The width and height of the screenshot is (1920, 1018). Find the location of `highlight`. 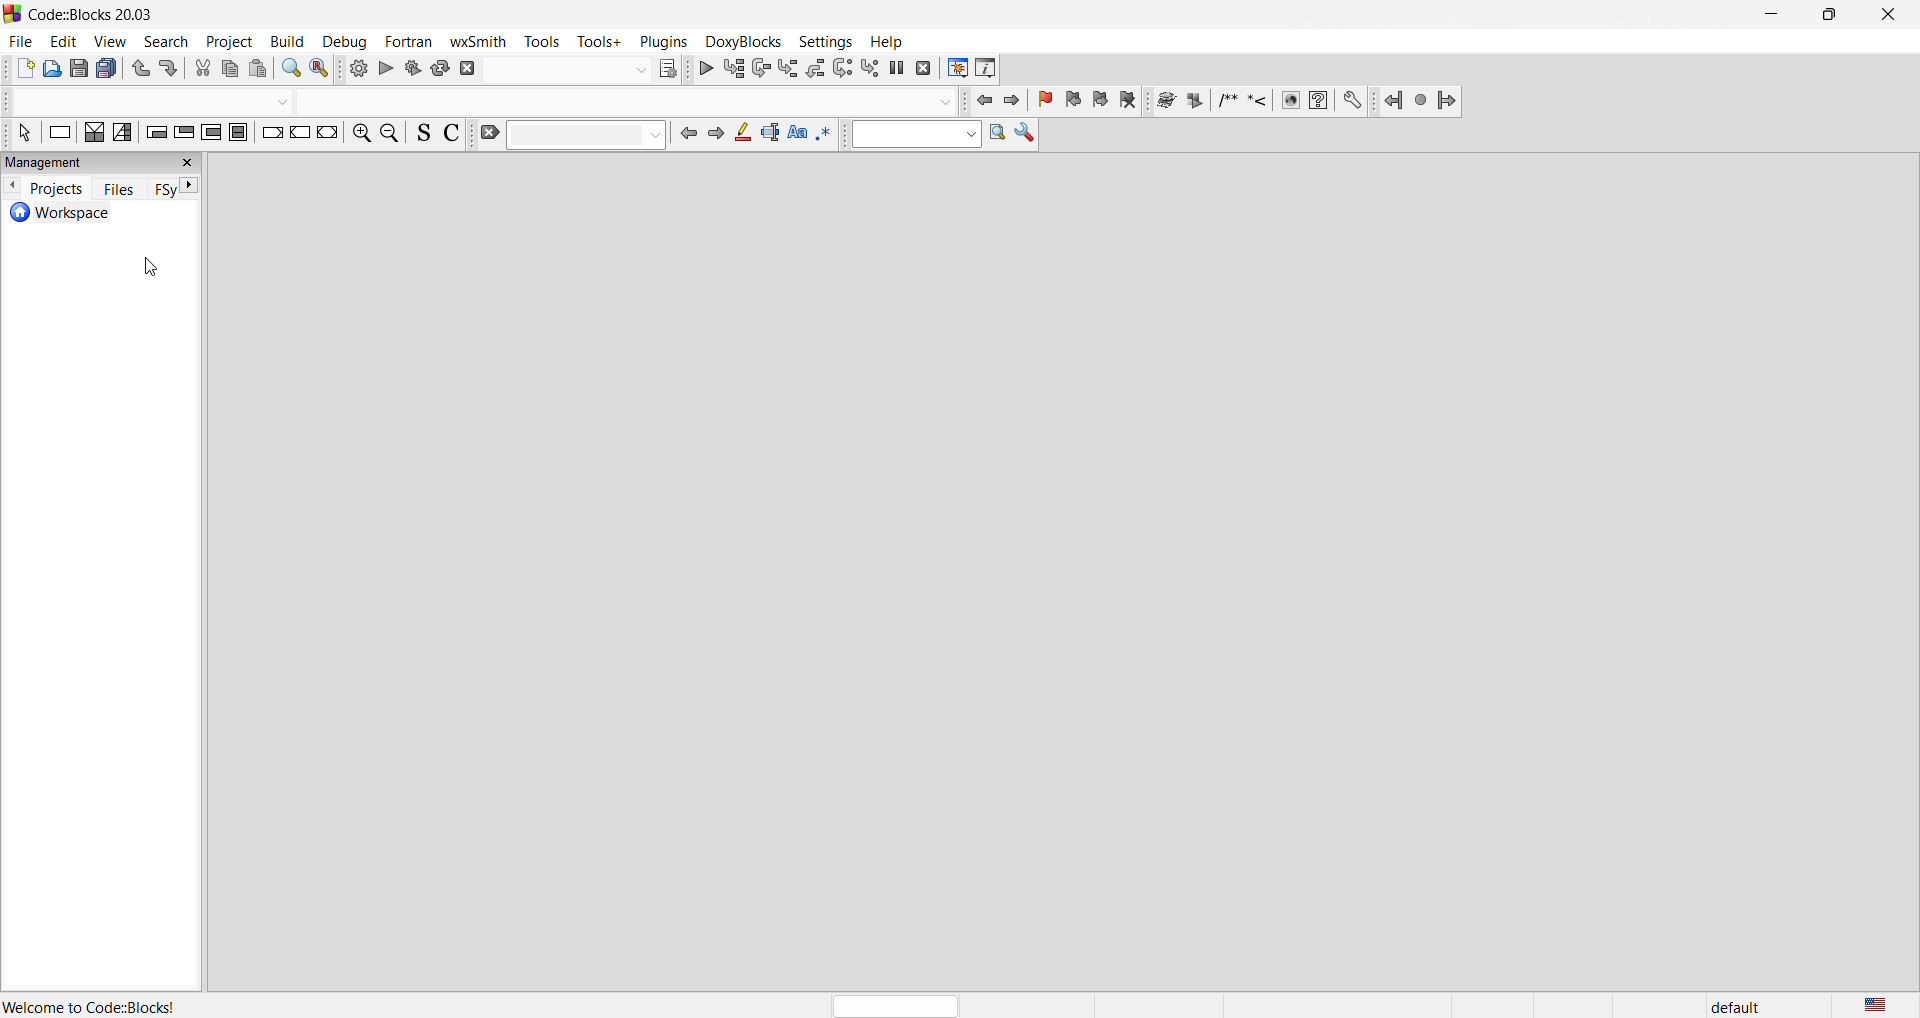

highlight is located at coordinates (742, 133).